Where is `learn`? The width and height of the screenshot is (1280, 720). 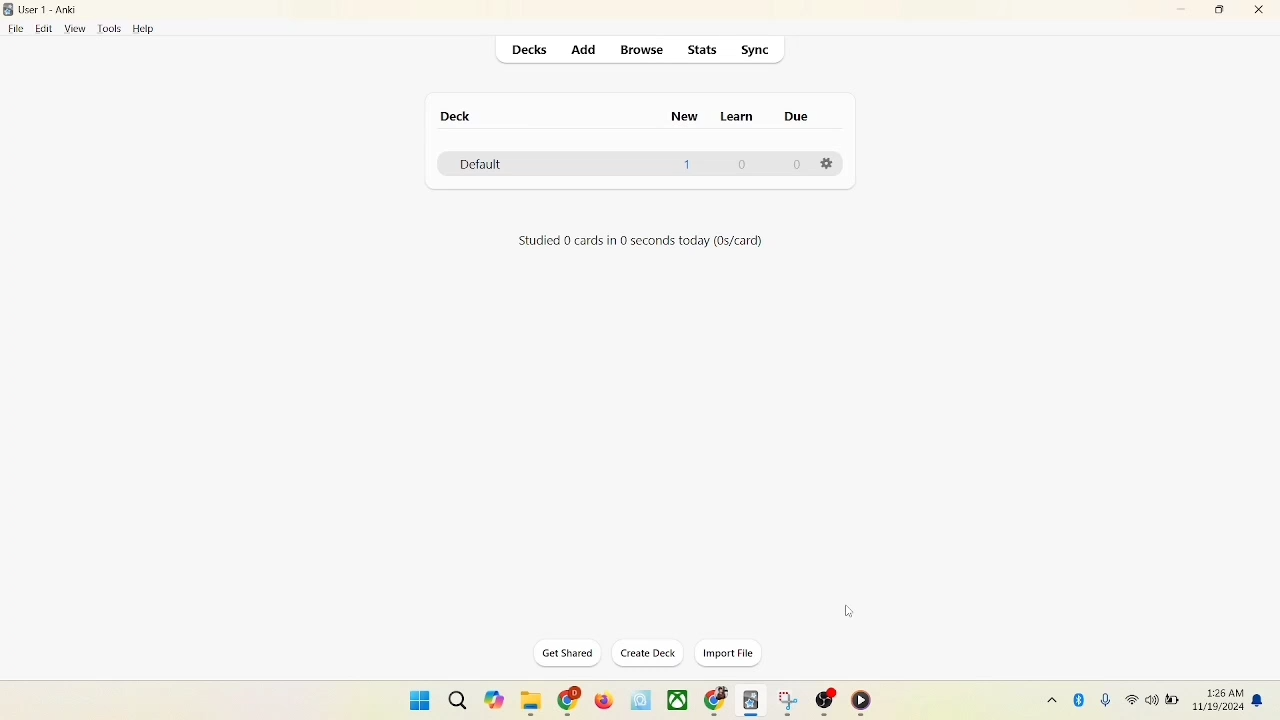
learn is located at coordinates (742, 117).